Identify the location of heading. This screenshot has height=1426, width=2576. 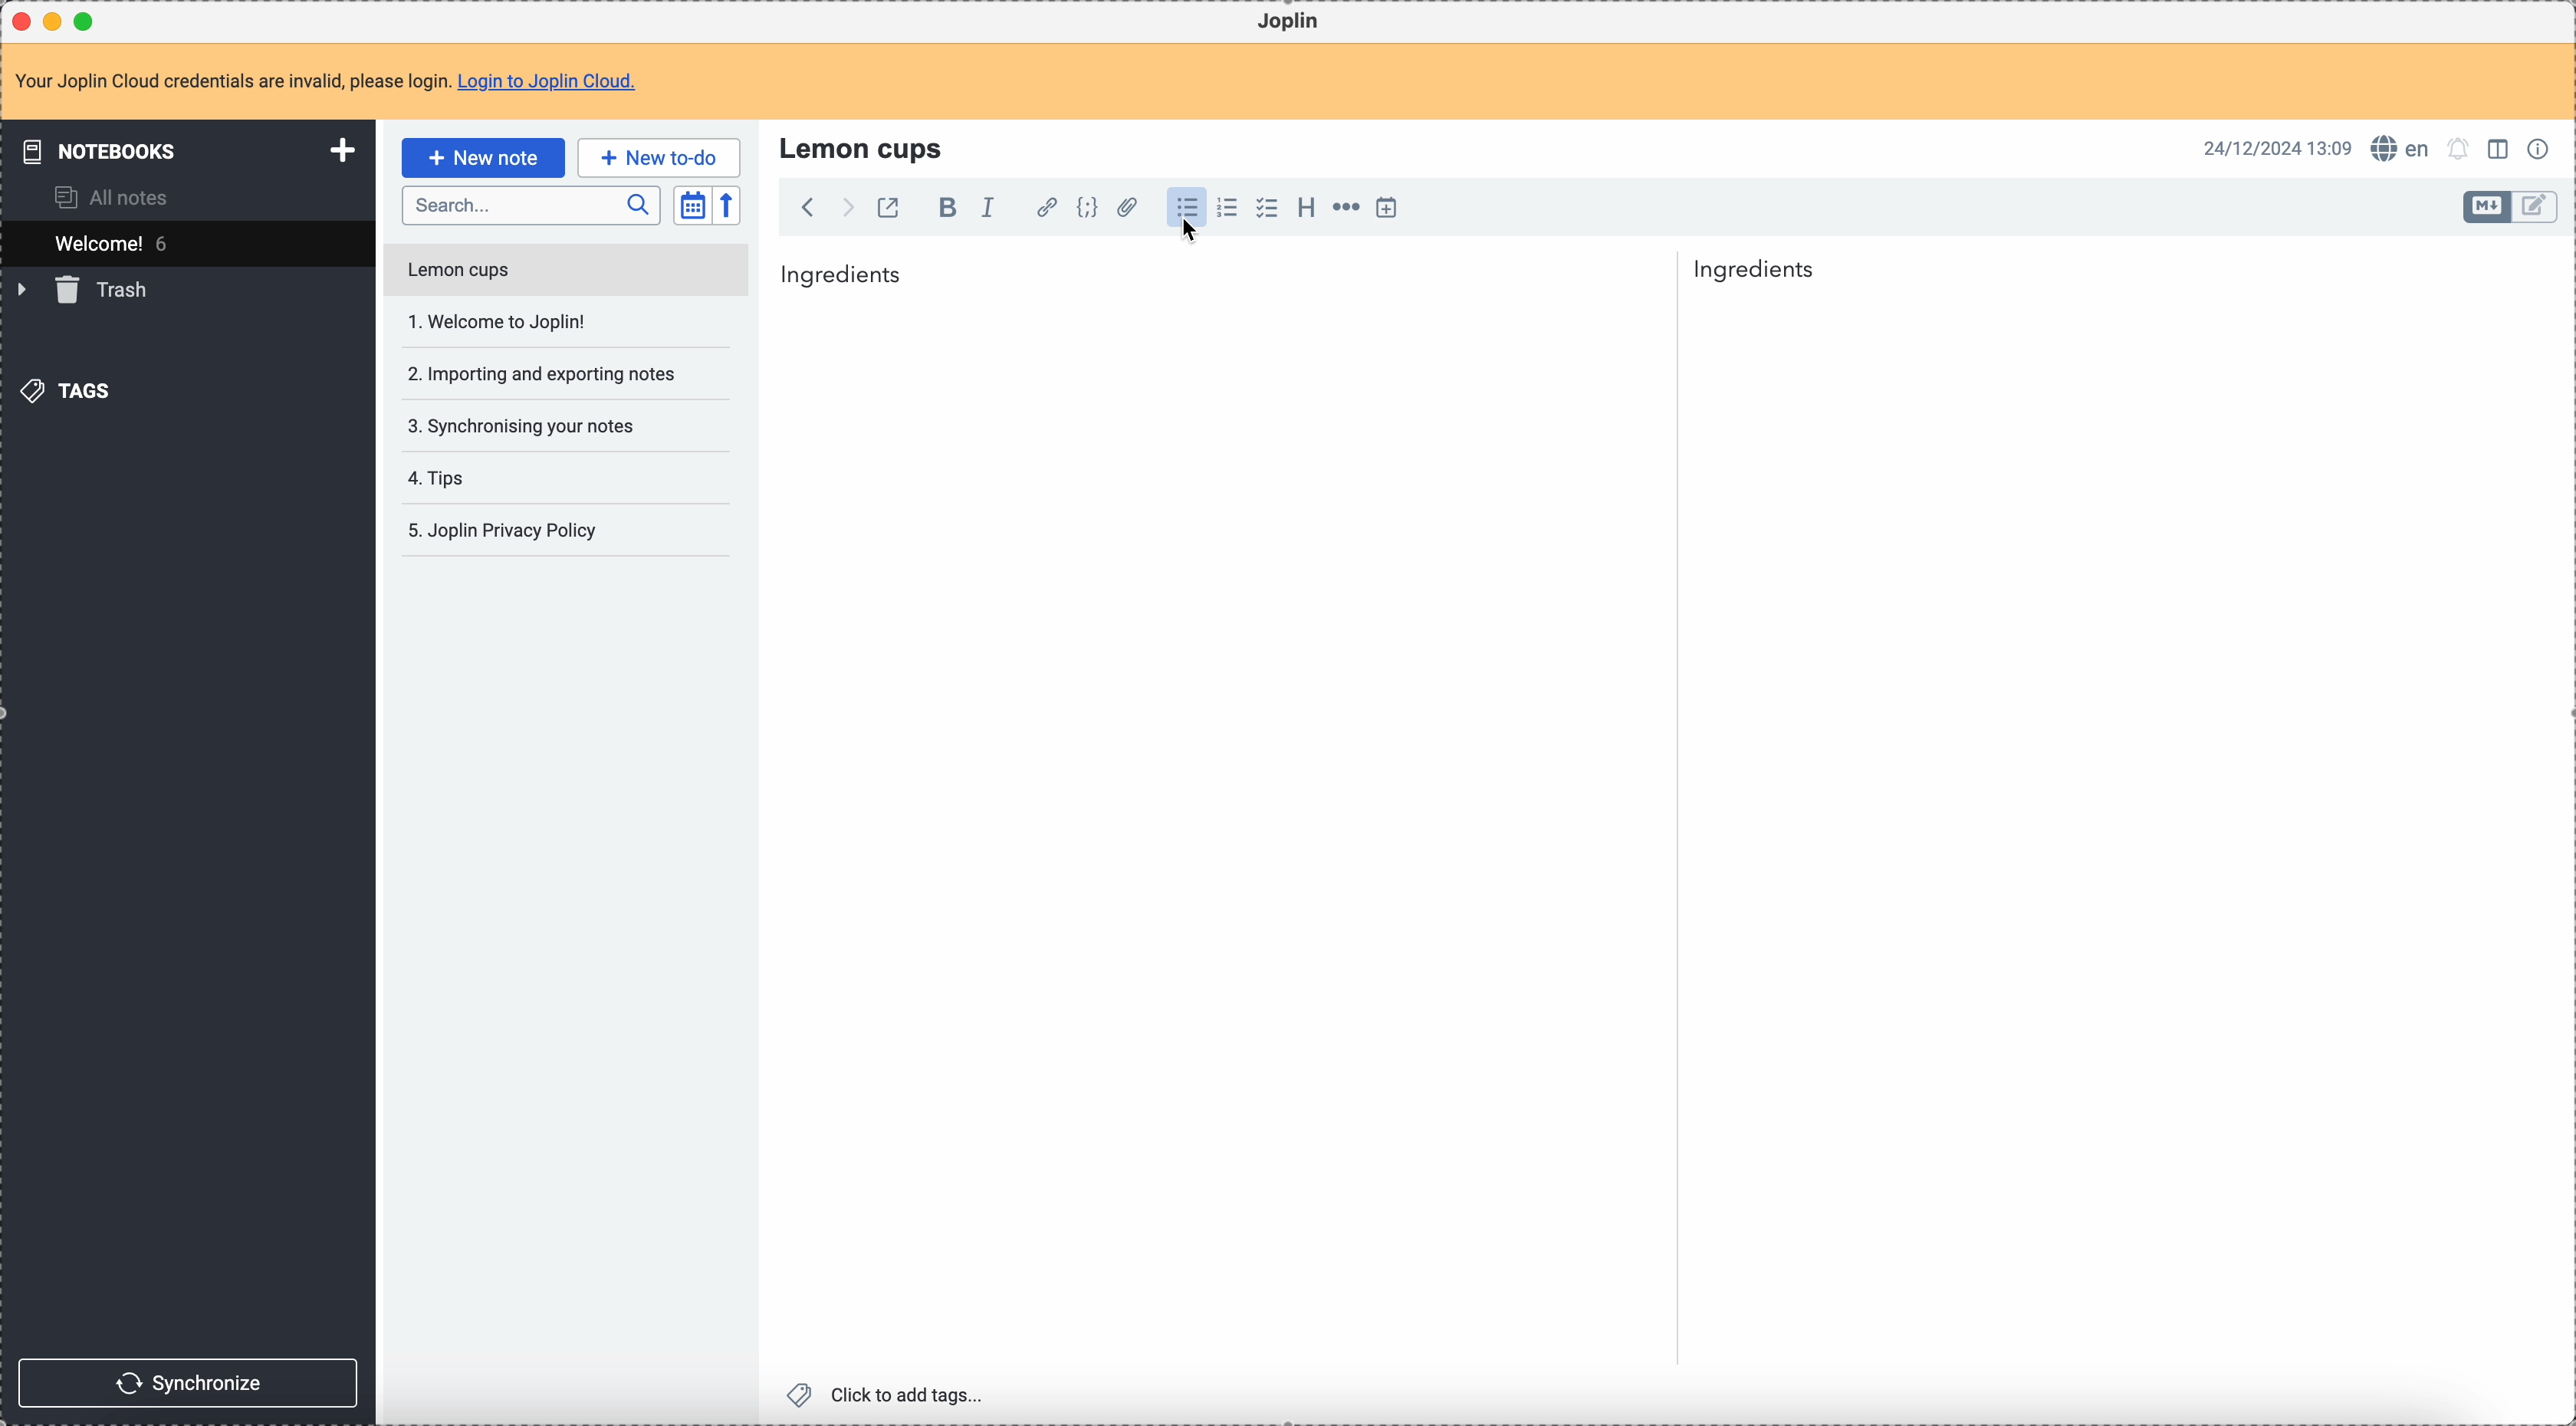
(1306, 206).